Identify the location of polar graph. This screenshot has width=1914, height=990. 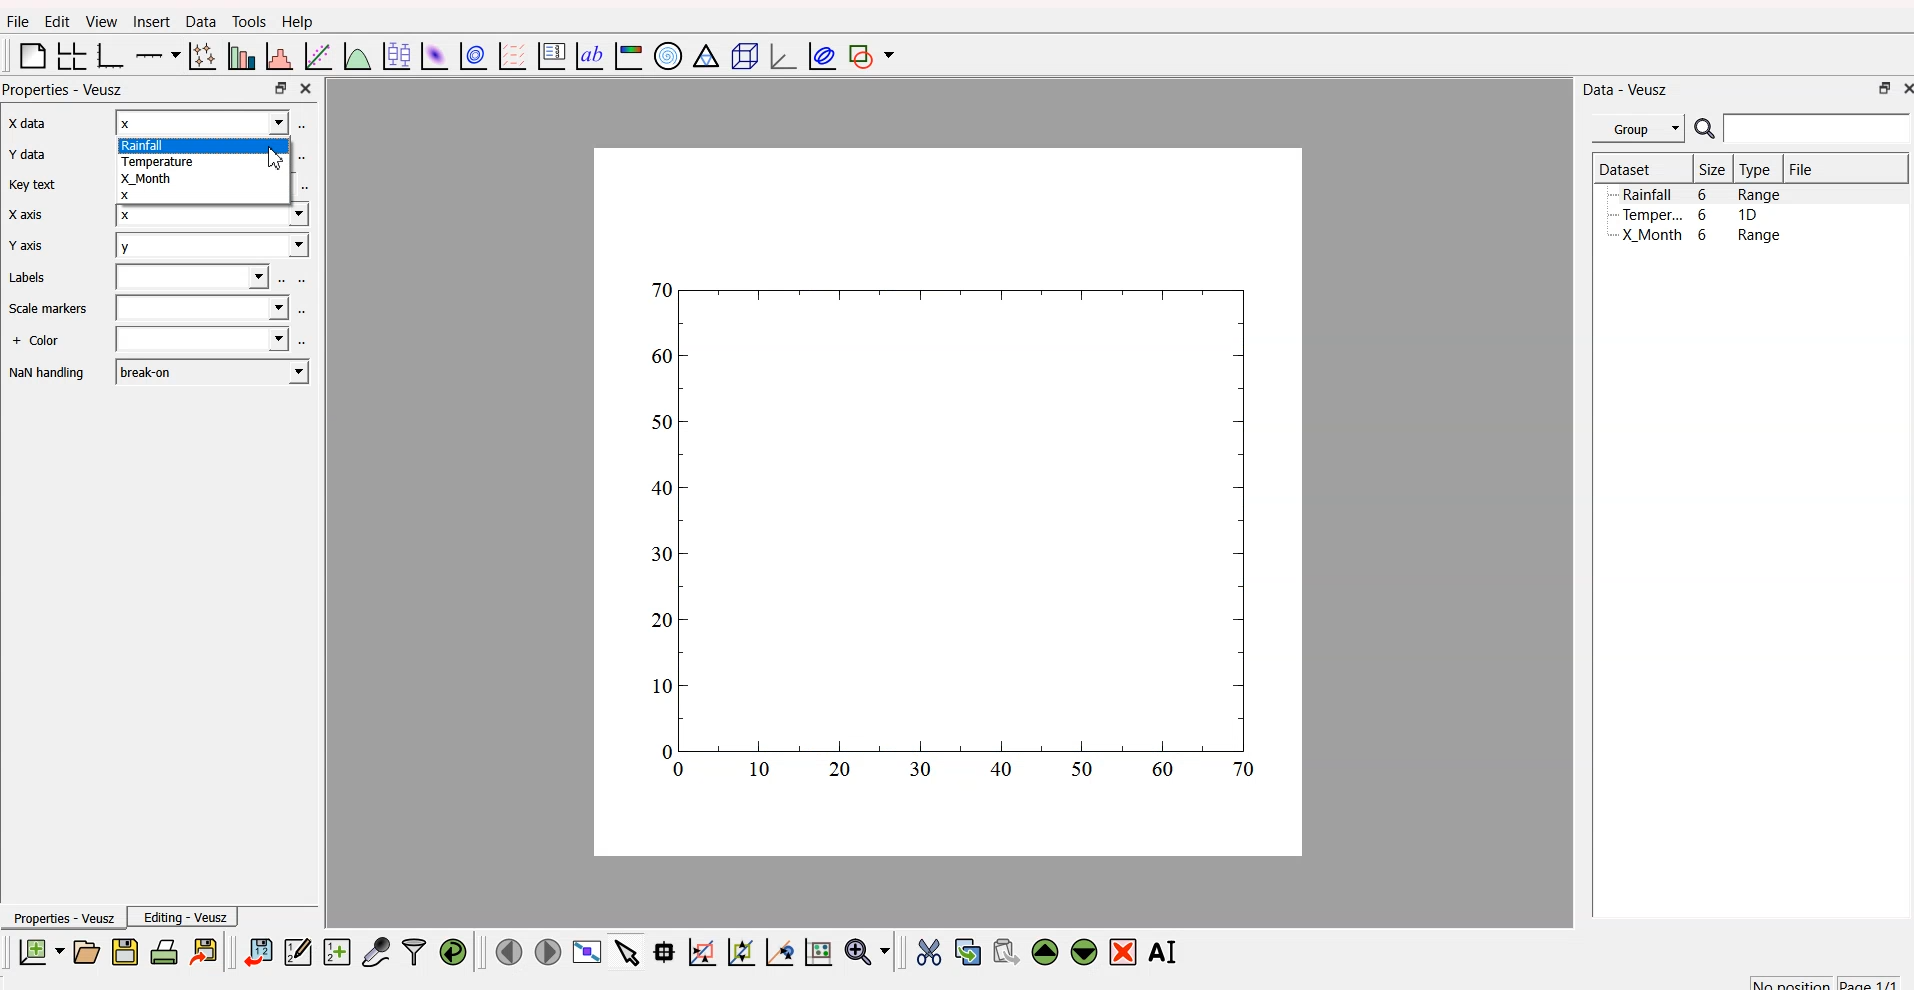
(670, 53).